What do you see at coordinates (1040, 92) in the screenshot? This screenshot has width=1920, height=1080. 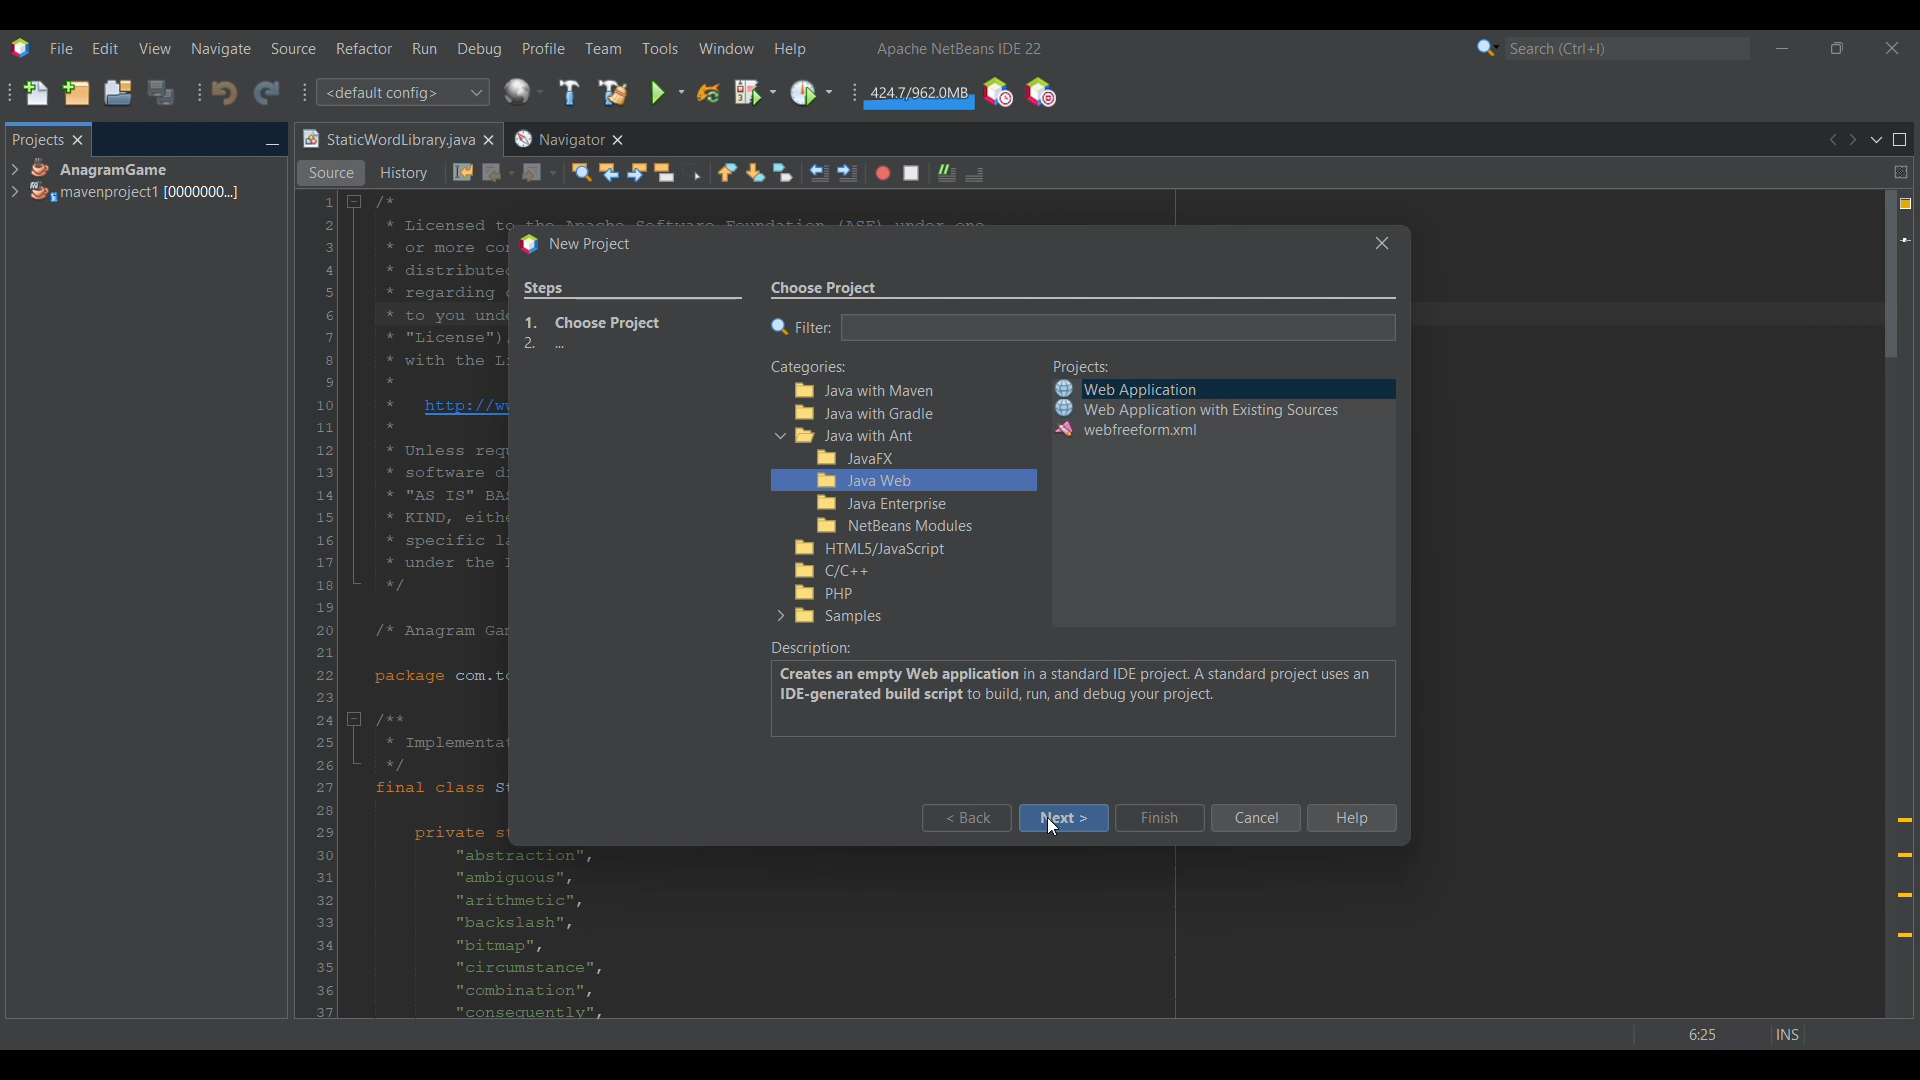 I see `Pause I/O checks` at bounding box center [1040, 92].